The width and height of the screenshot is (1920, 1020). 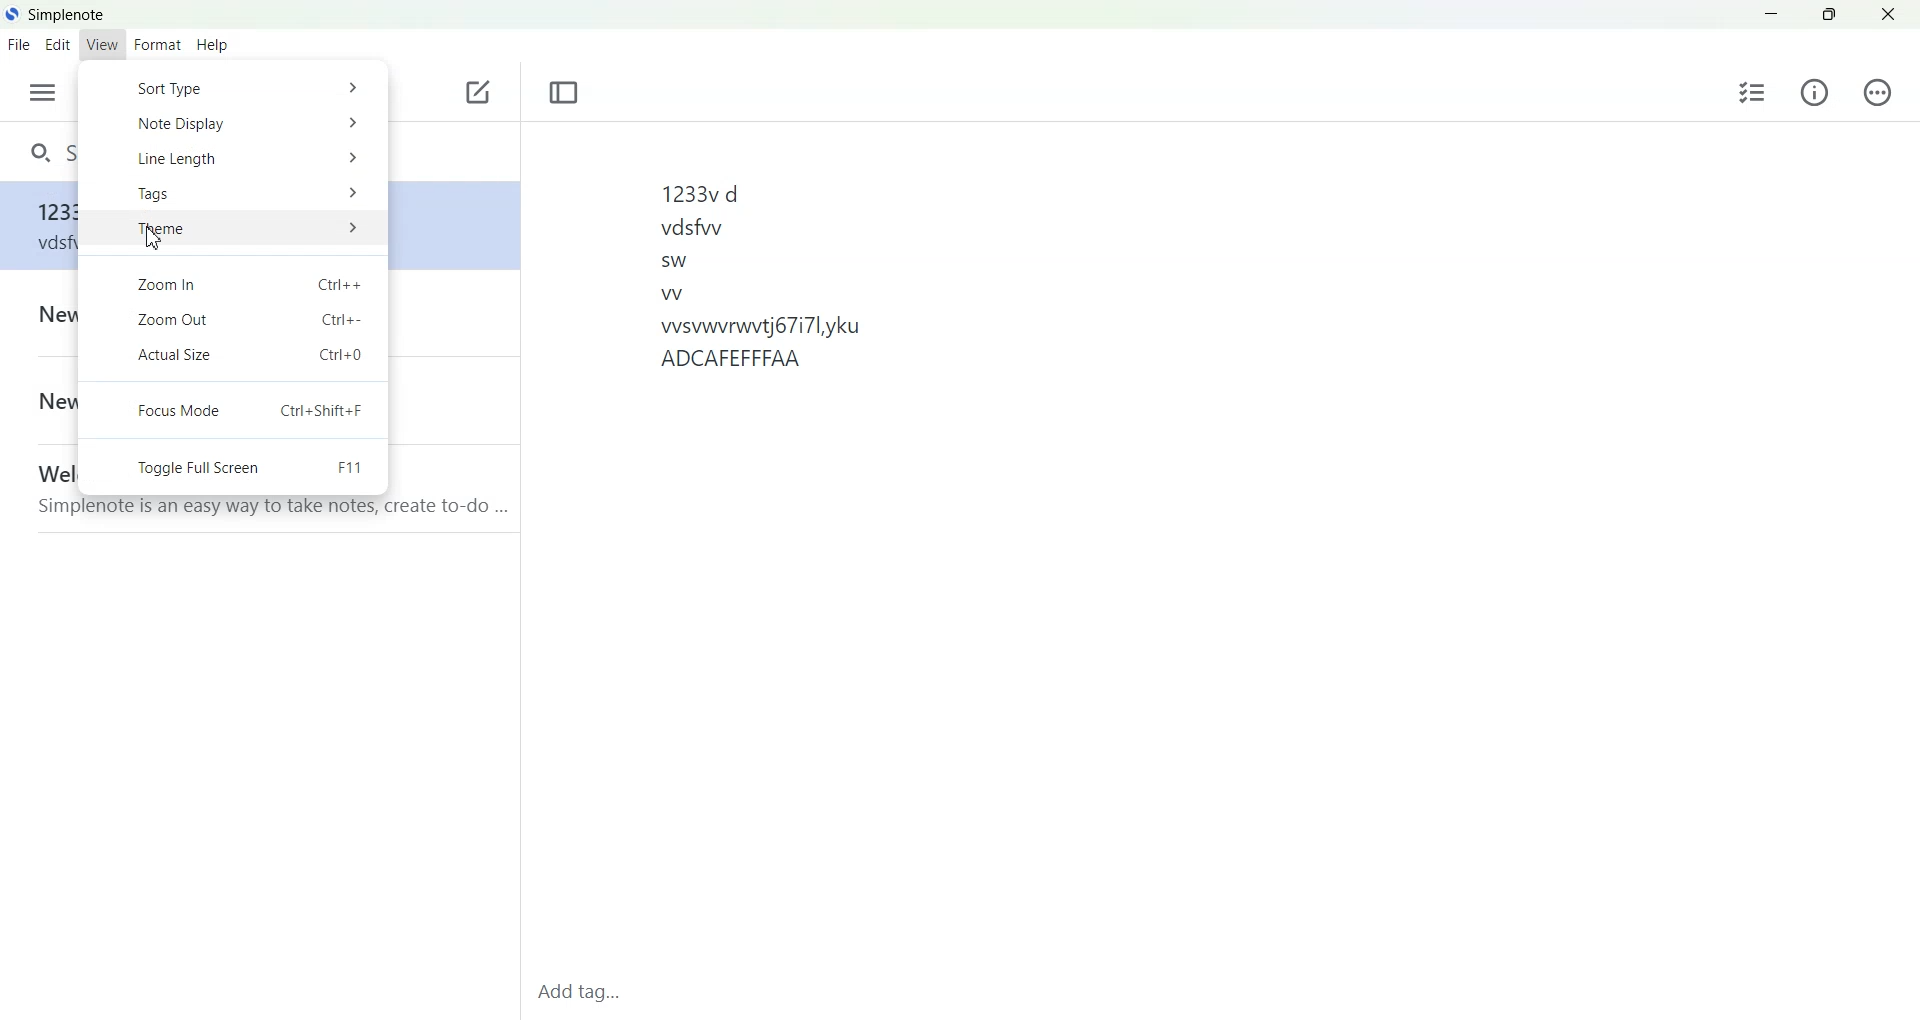 What do you see at coordinates (233, 193) in the screenshot?
I see `Tags` at bounding box center [233, 193].